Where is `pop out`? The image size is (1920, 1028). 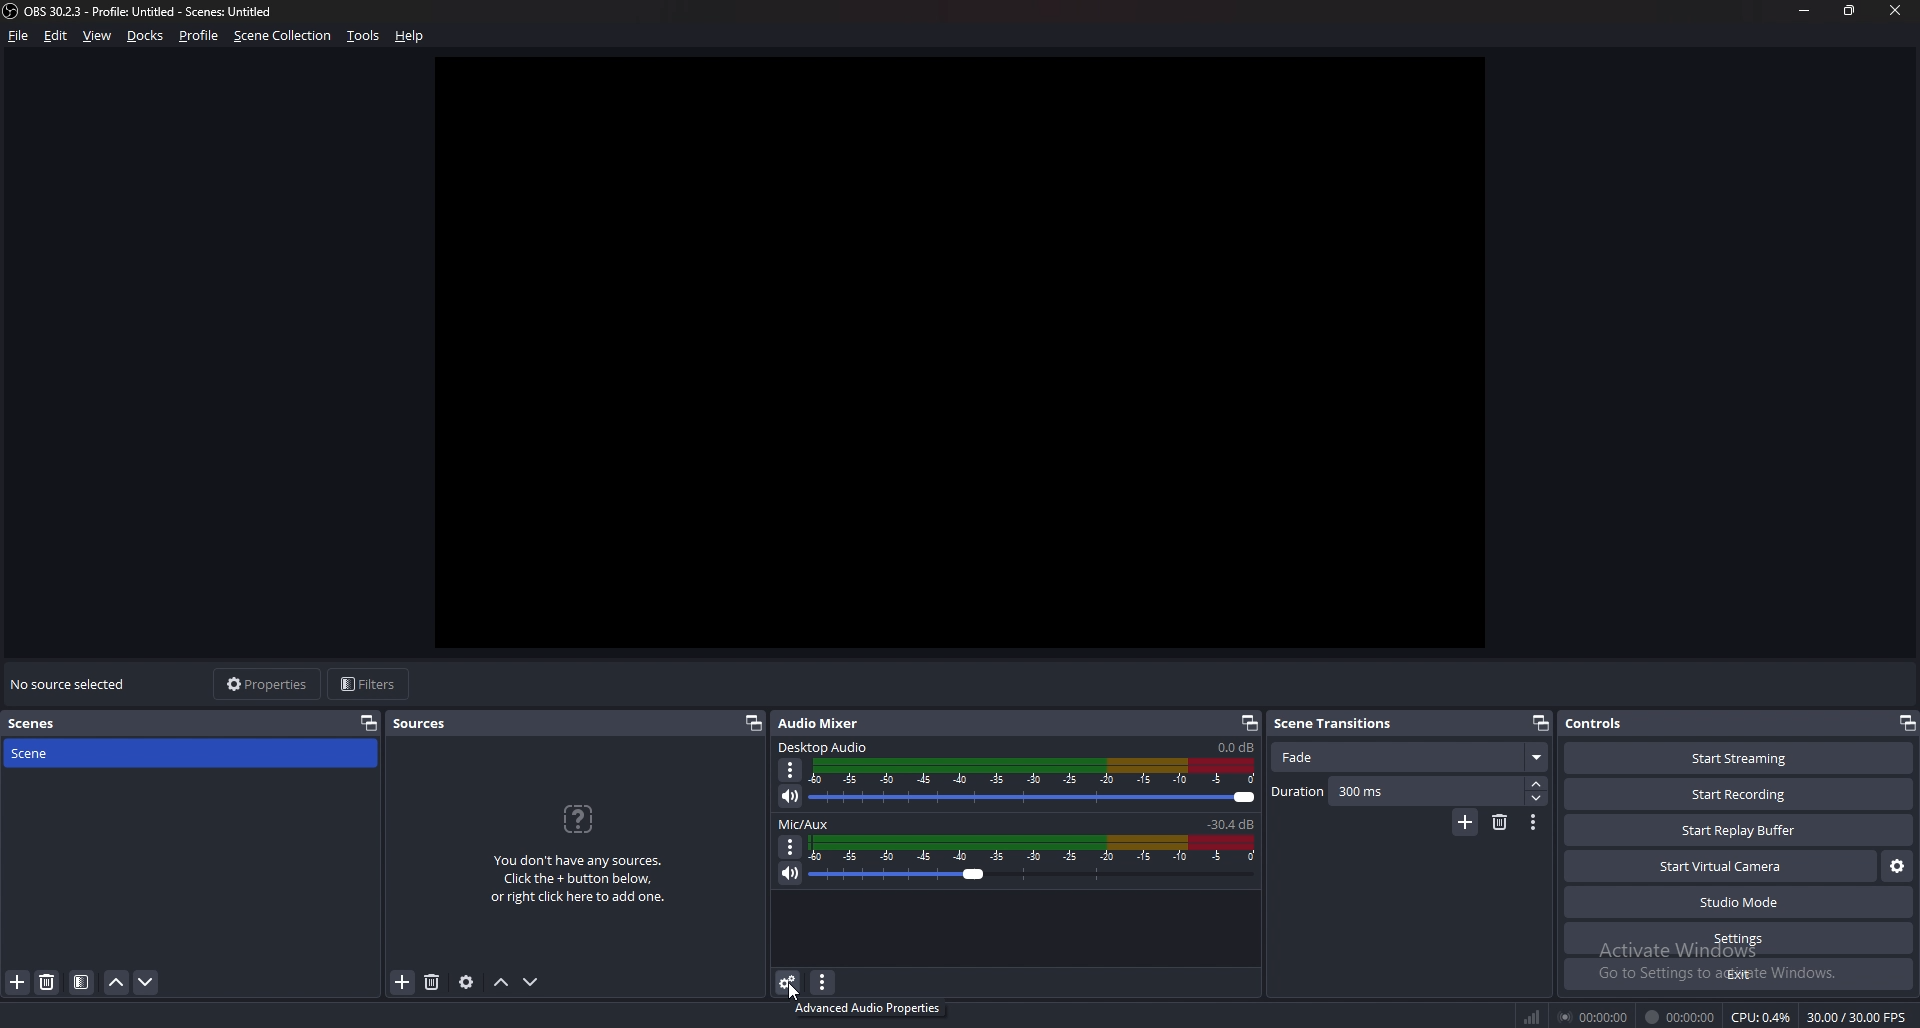 pop out is located at coordinates (368, 724).